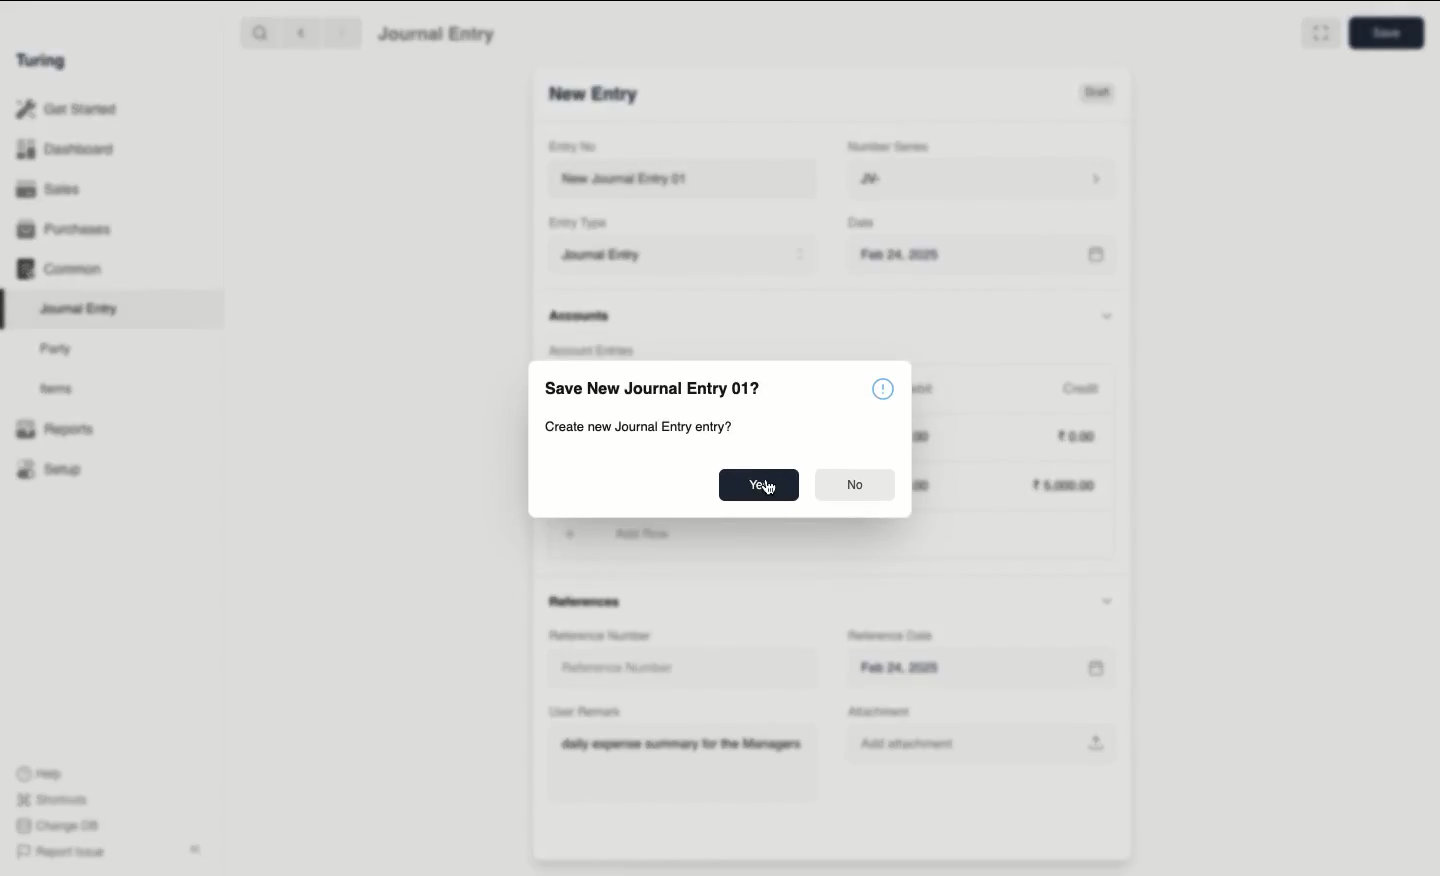 This screenshot has width=1440, height=876. Describe the element at coordinates (1321, 33) in the screenshot. I see `Toggle between form and full width` at that location.